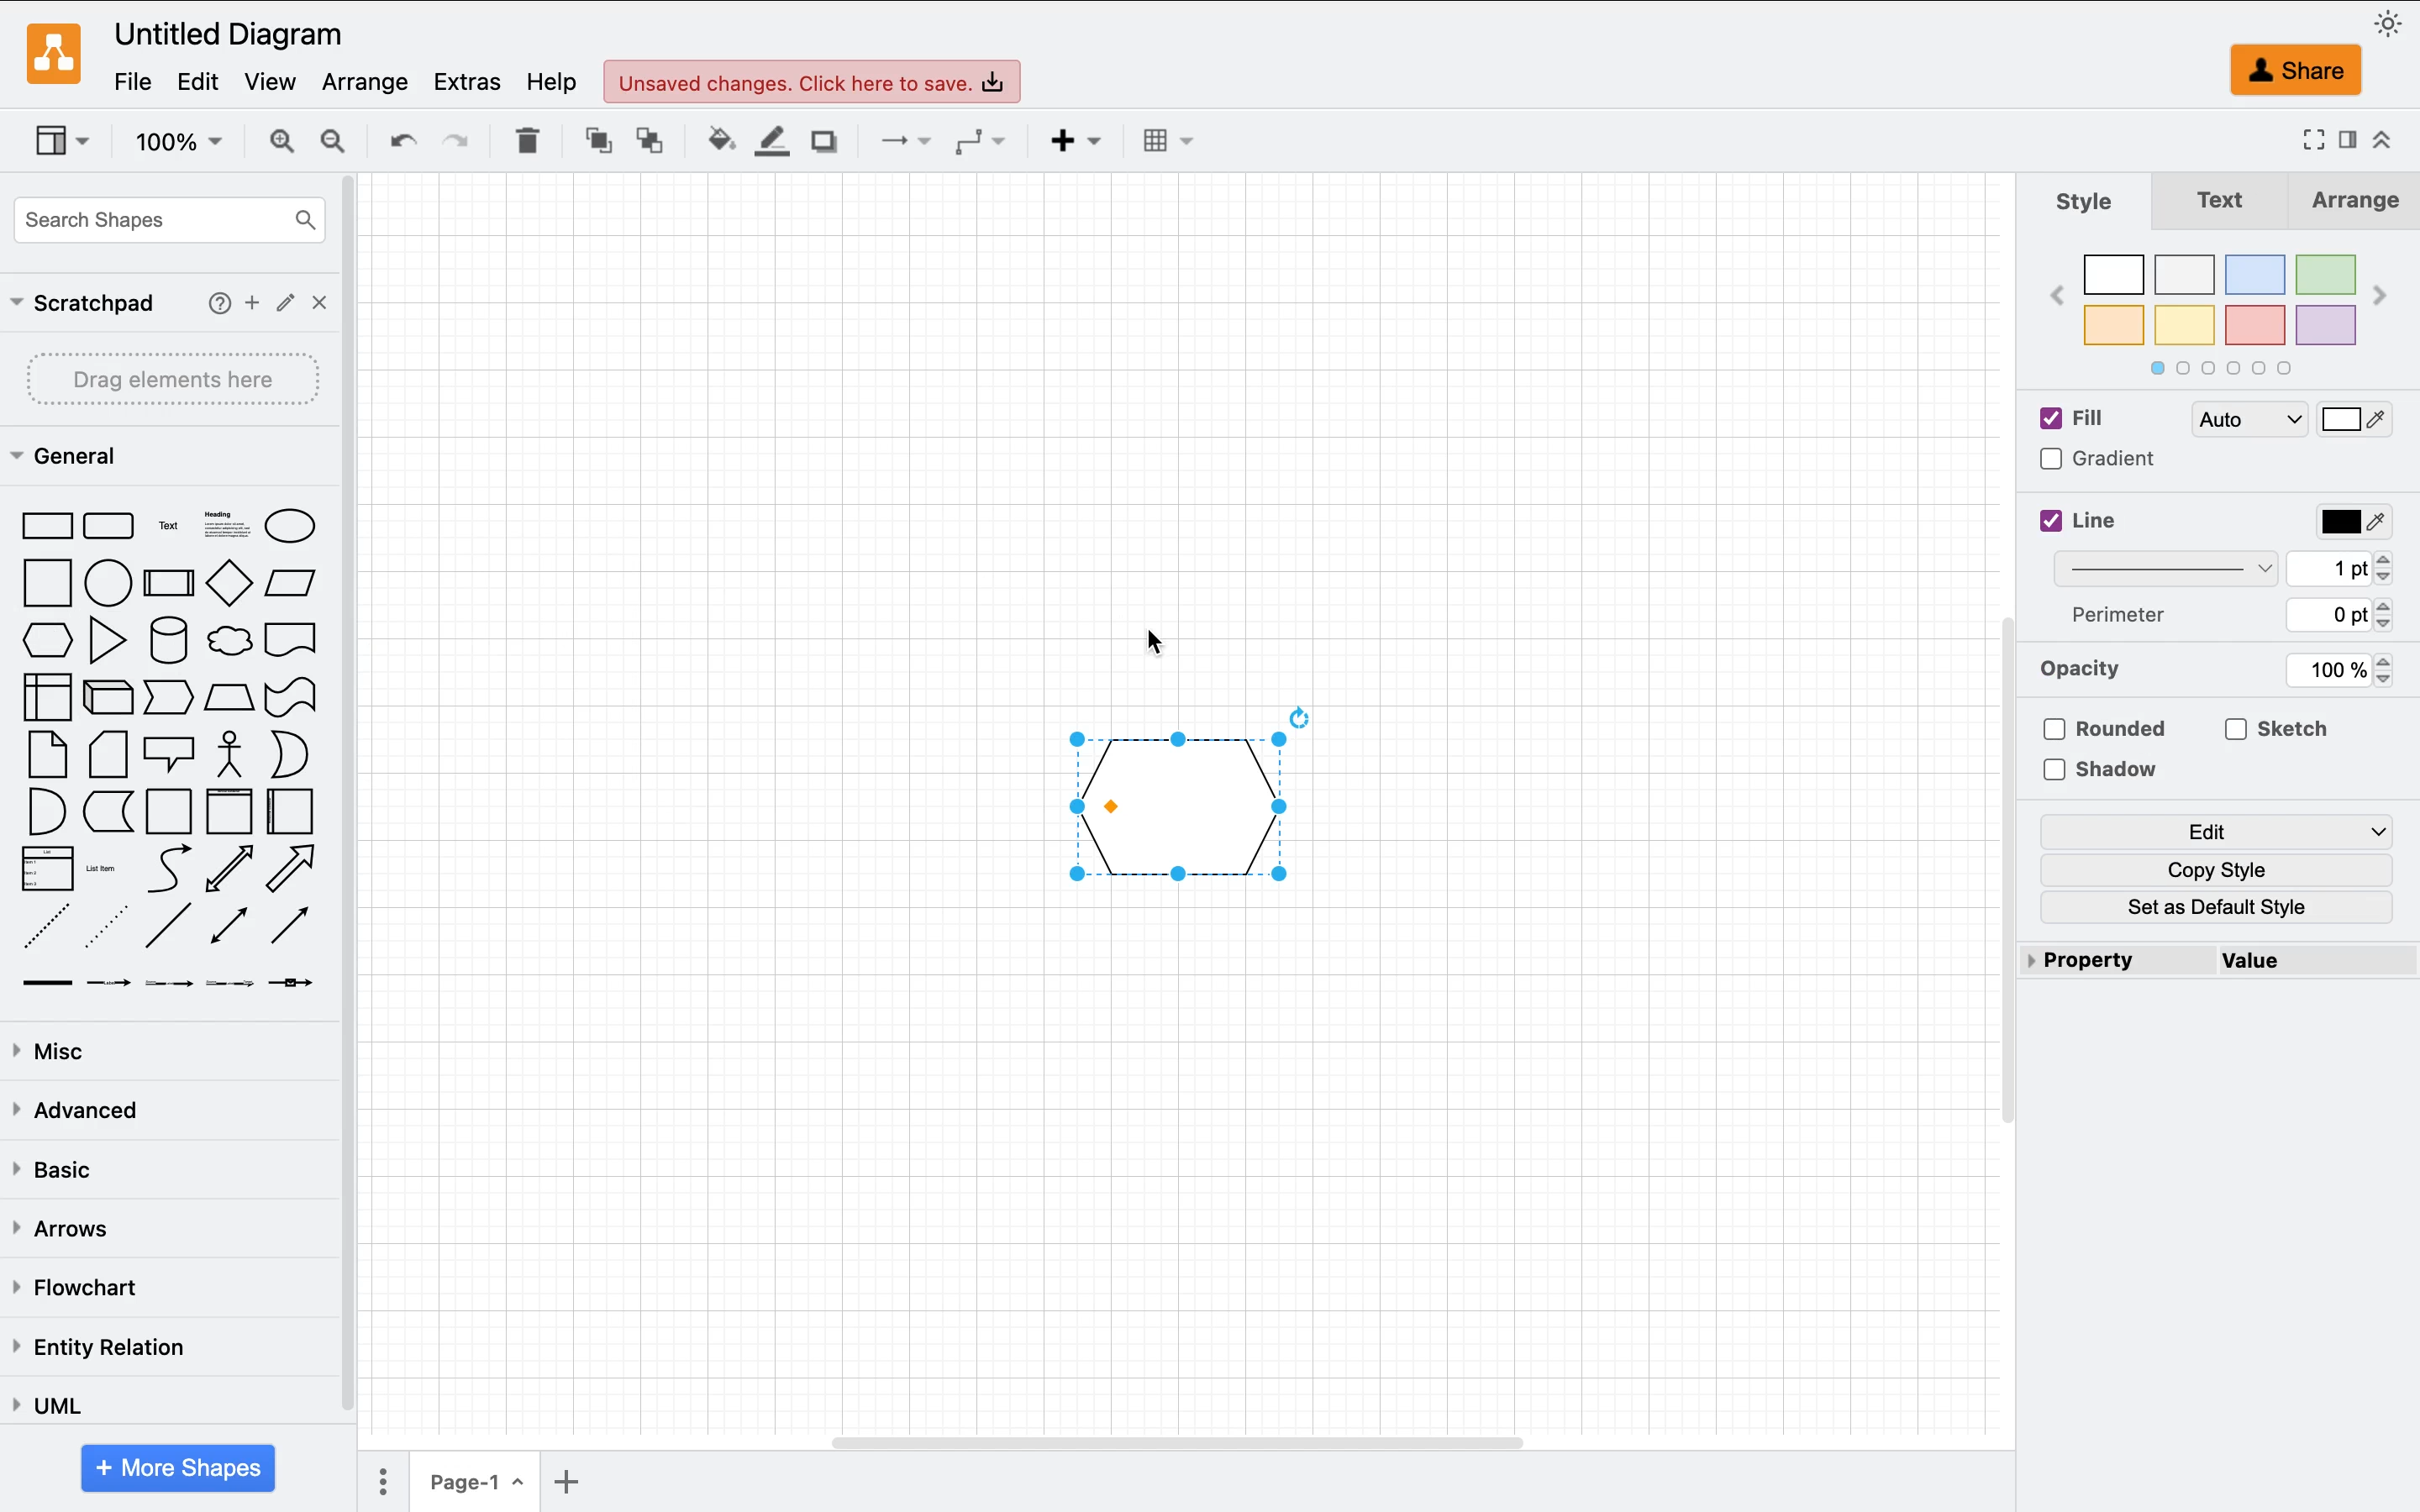 This screenshot has height=1512, width=2420. I want to click on rectangle, so click(42, 525).